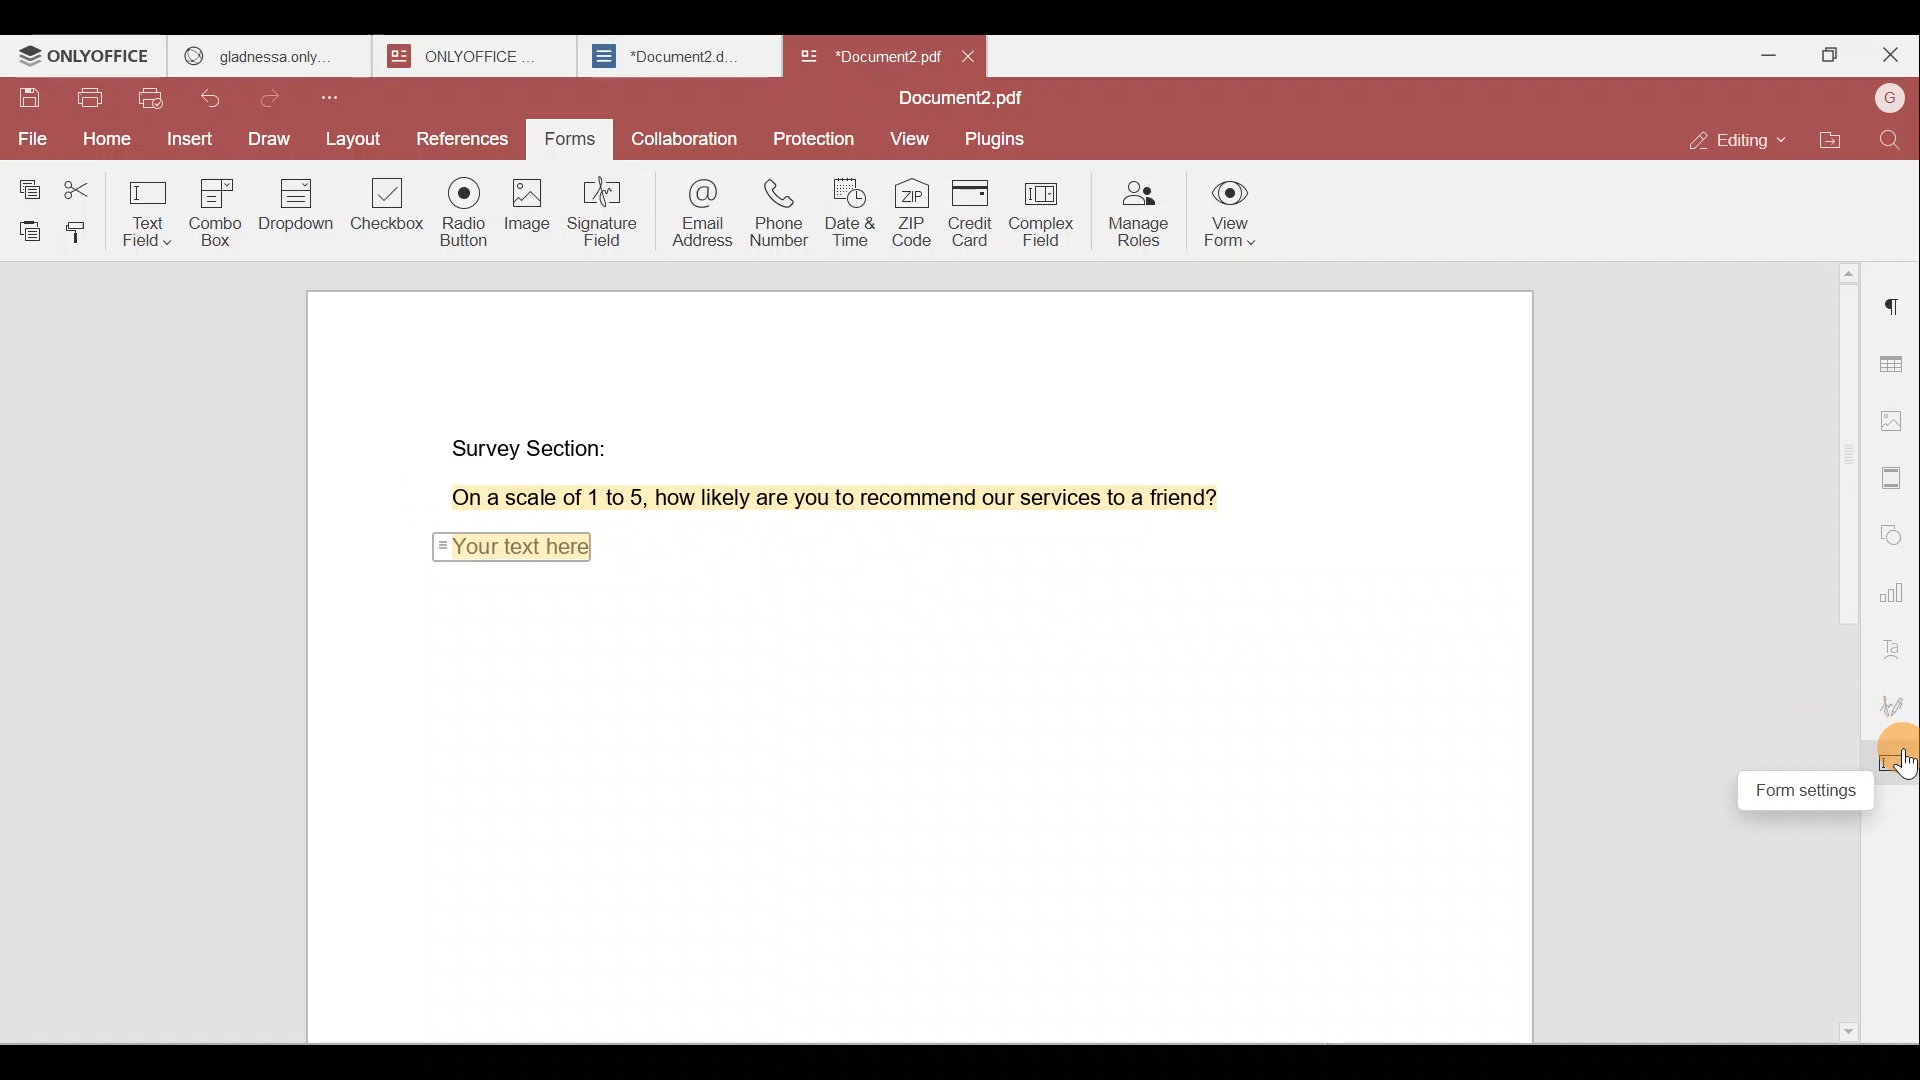  Describe the element at coordinates (1895, 305) in the screenshot. I see `Paragraph settings` at that location.